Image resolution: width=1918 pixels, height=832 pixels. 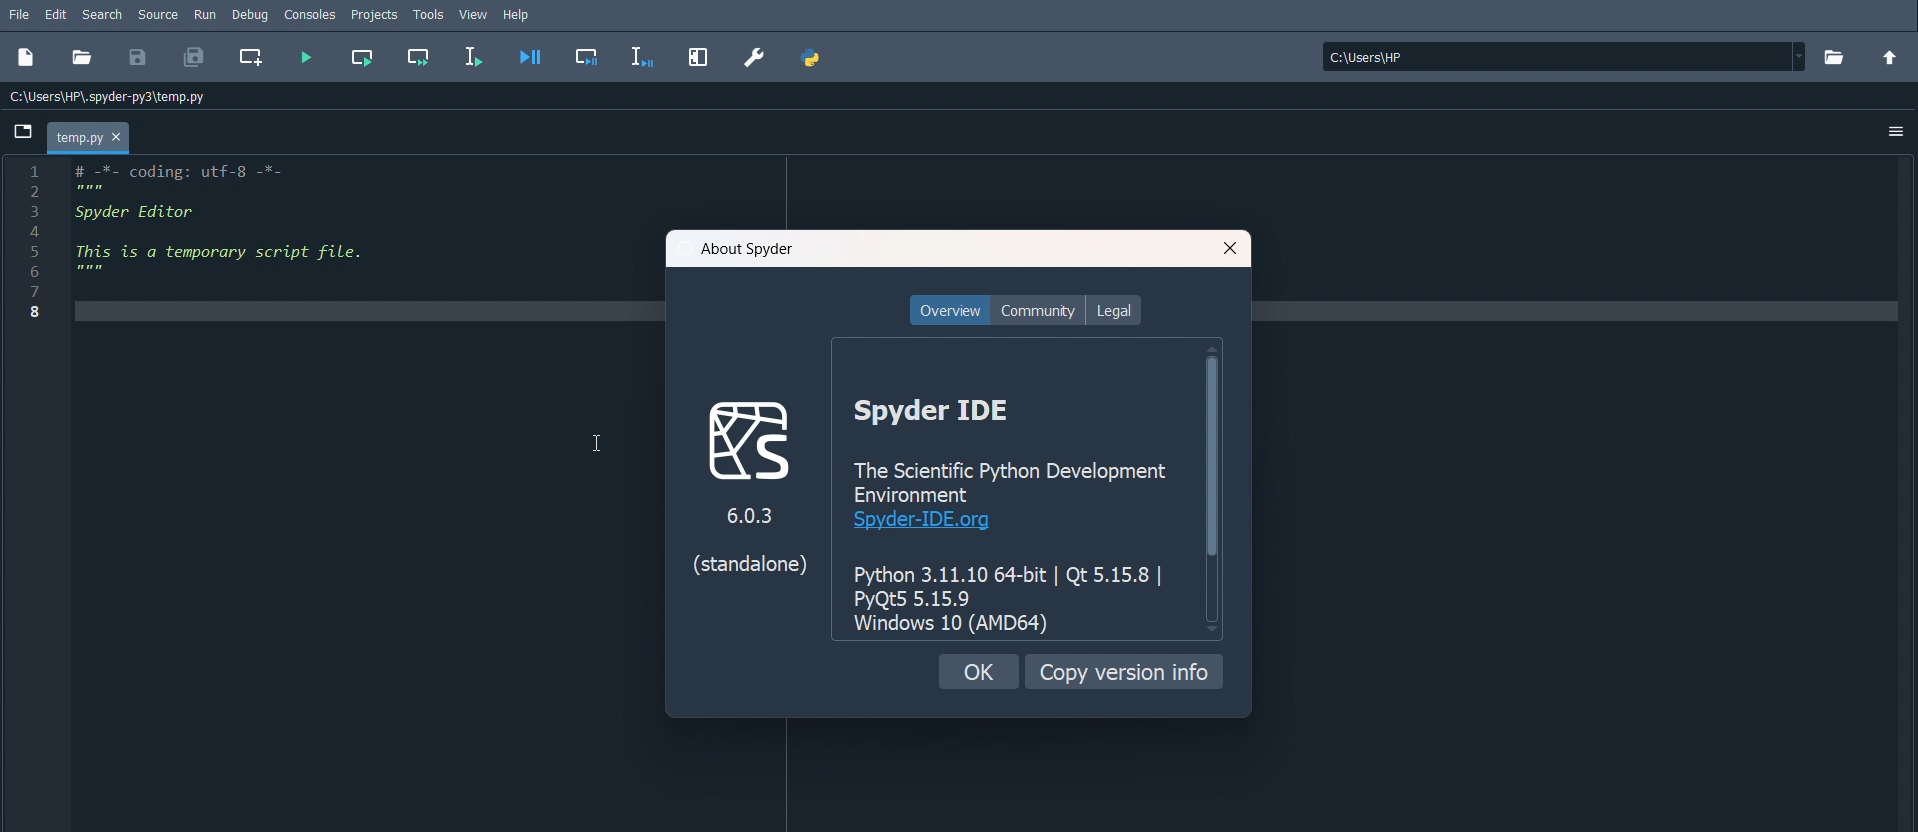 I want to click on Run, so click(x=204, y=13).